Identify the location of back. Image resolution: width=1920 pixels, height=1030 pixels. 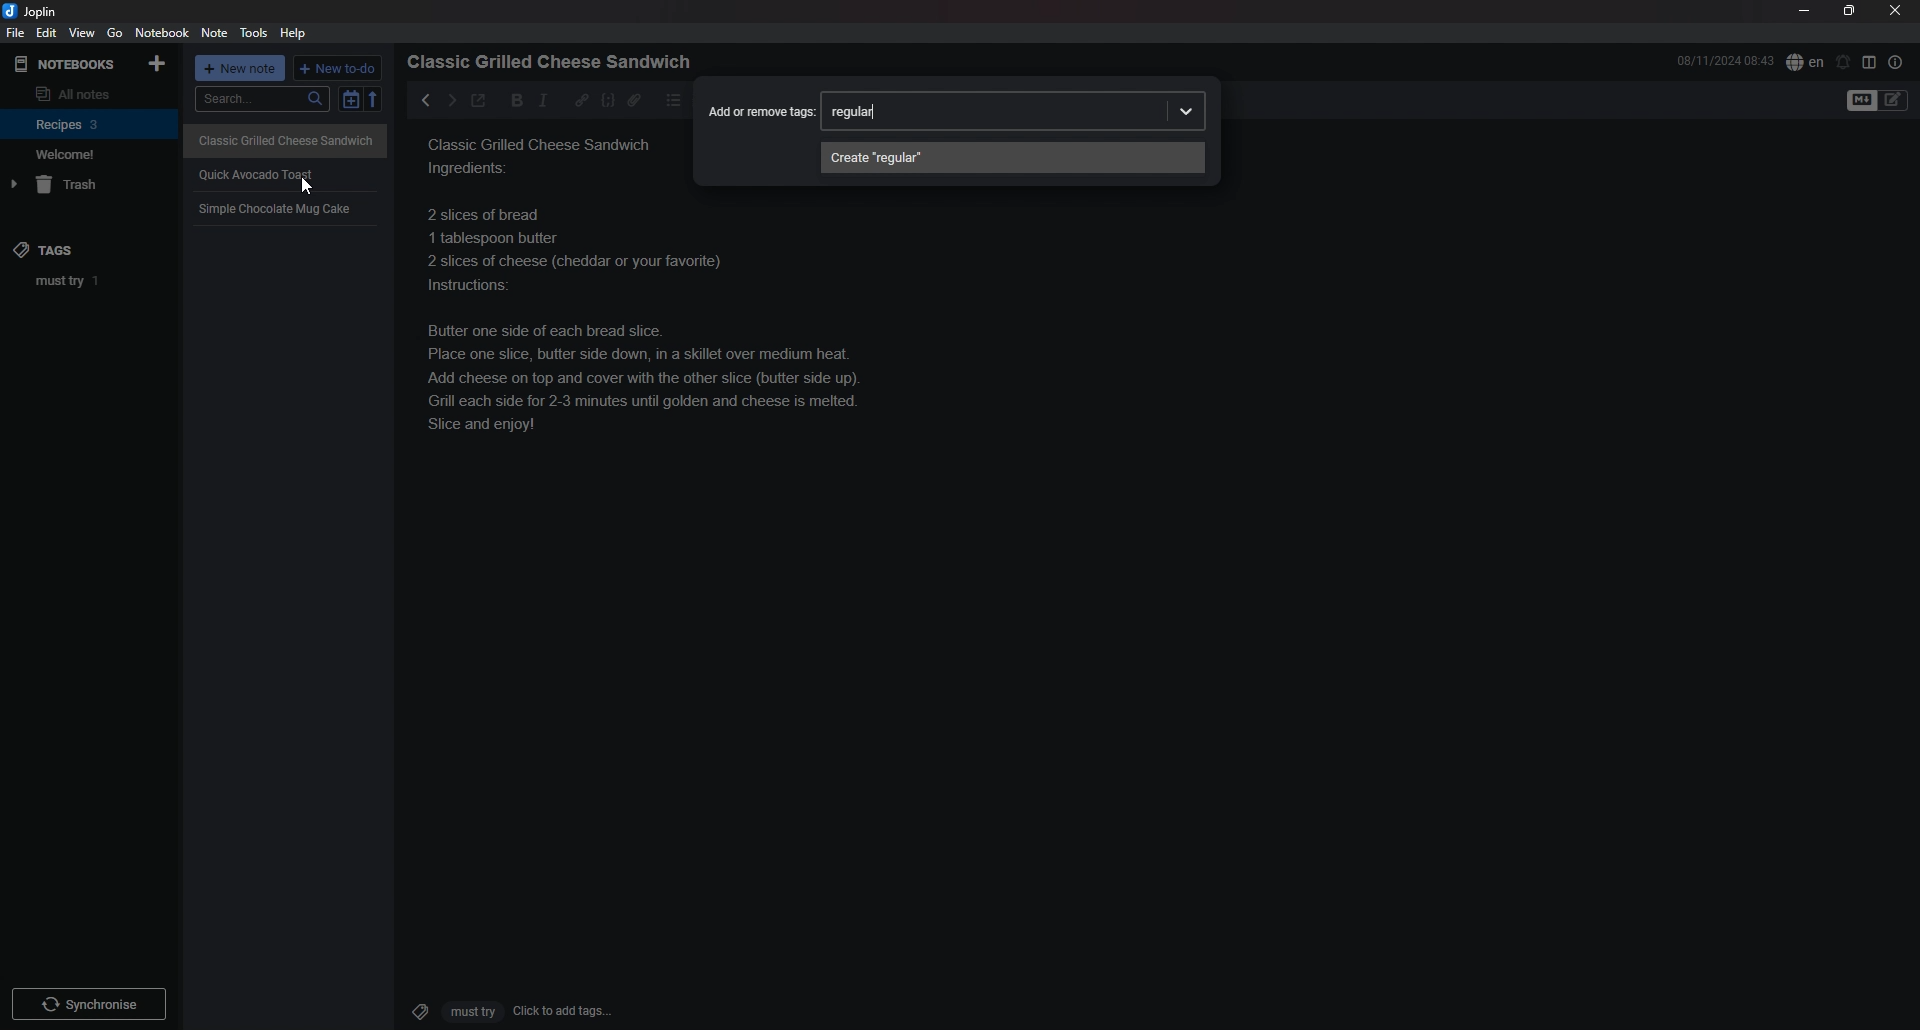
(421, 99).